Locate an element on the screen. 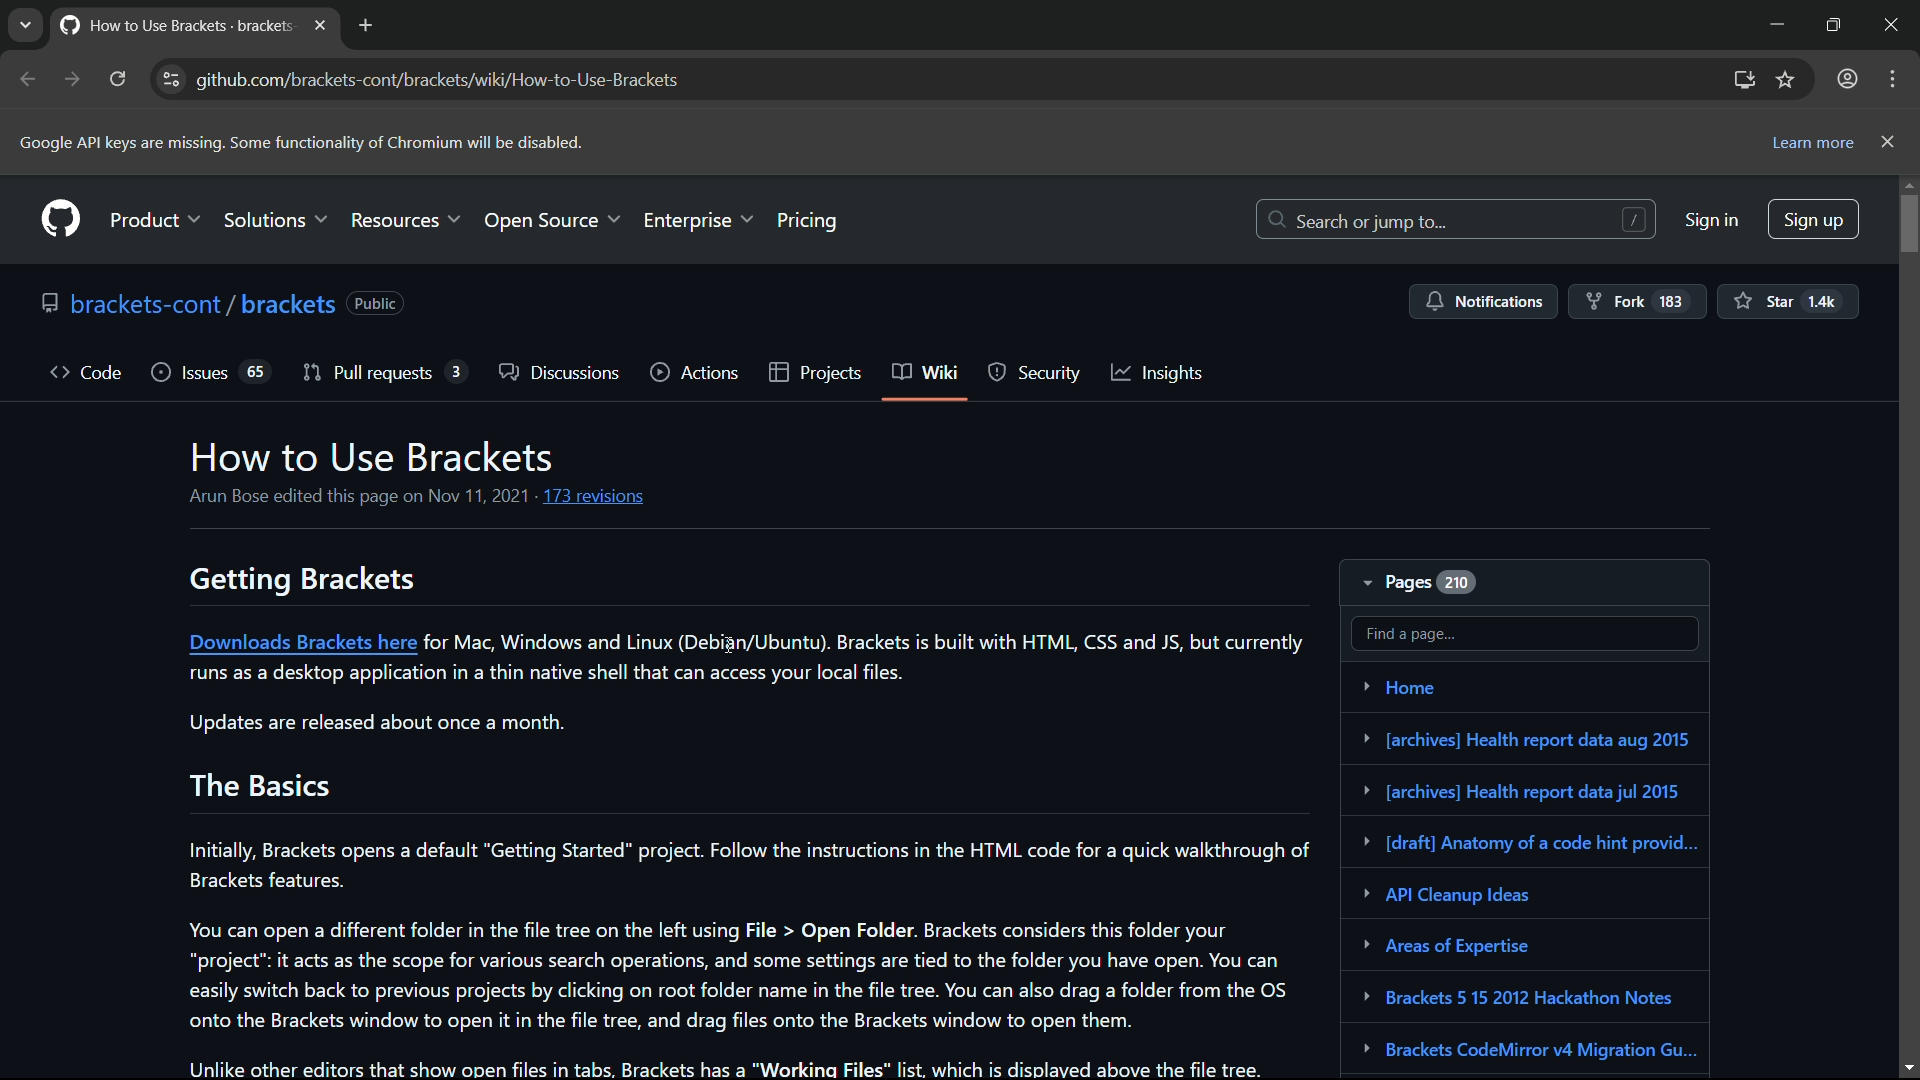  fork is located at coordinates (1637, 302).